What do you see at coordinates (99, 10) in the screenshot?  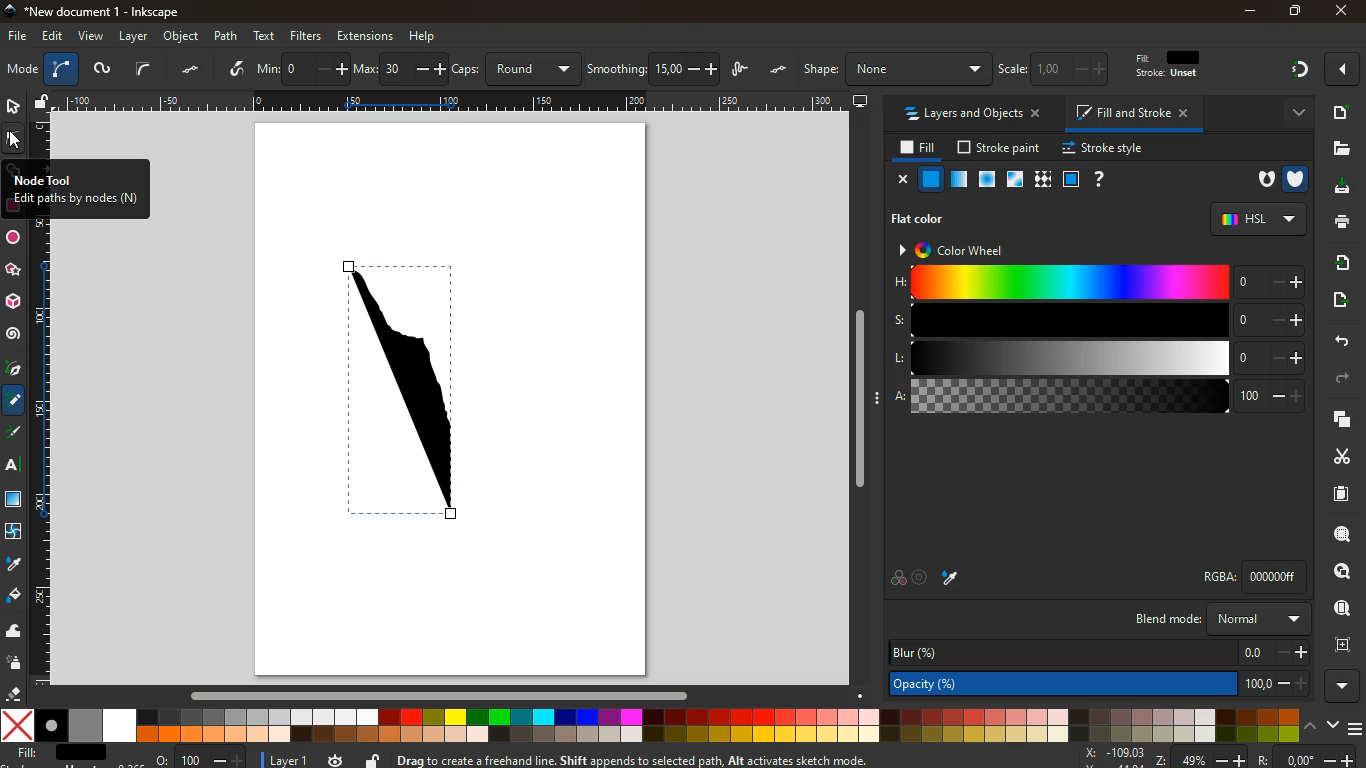 I see `inkscape` at bounding box center [99, 10].